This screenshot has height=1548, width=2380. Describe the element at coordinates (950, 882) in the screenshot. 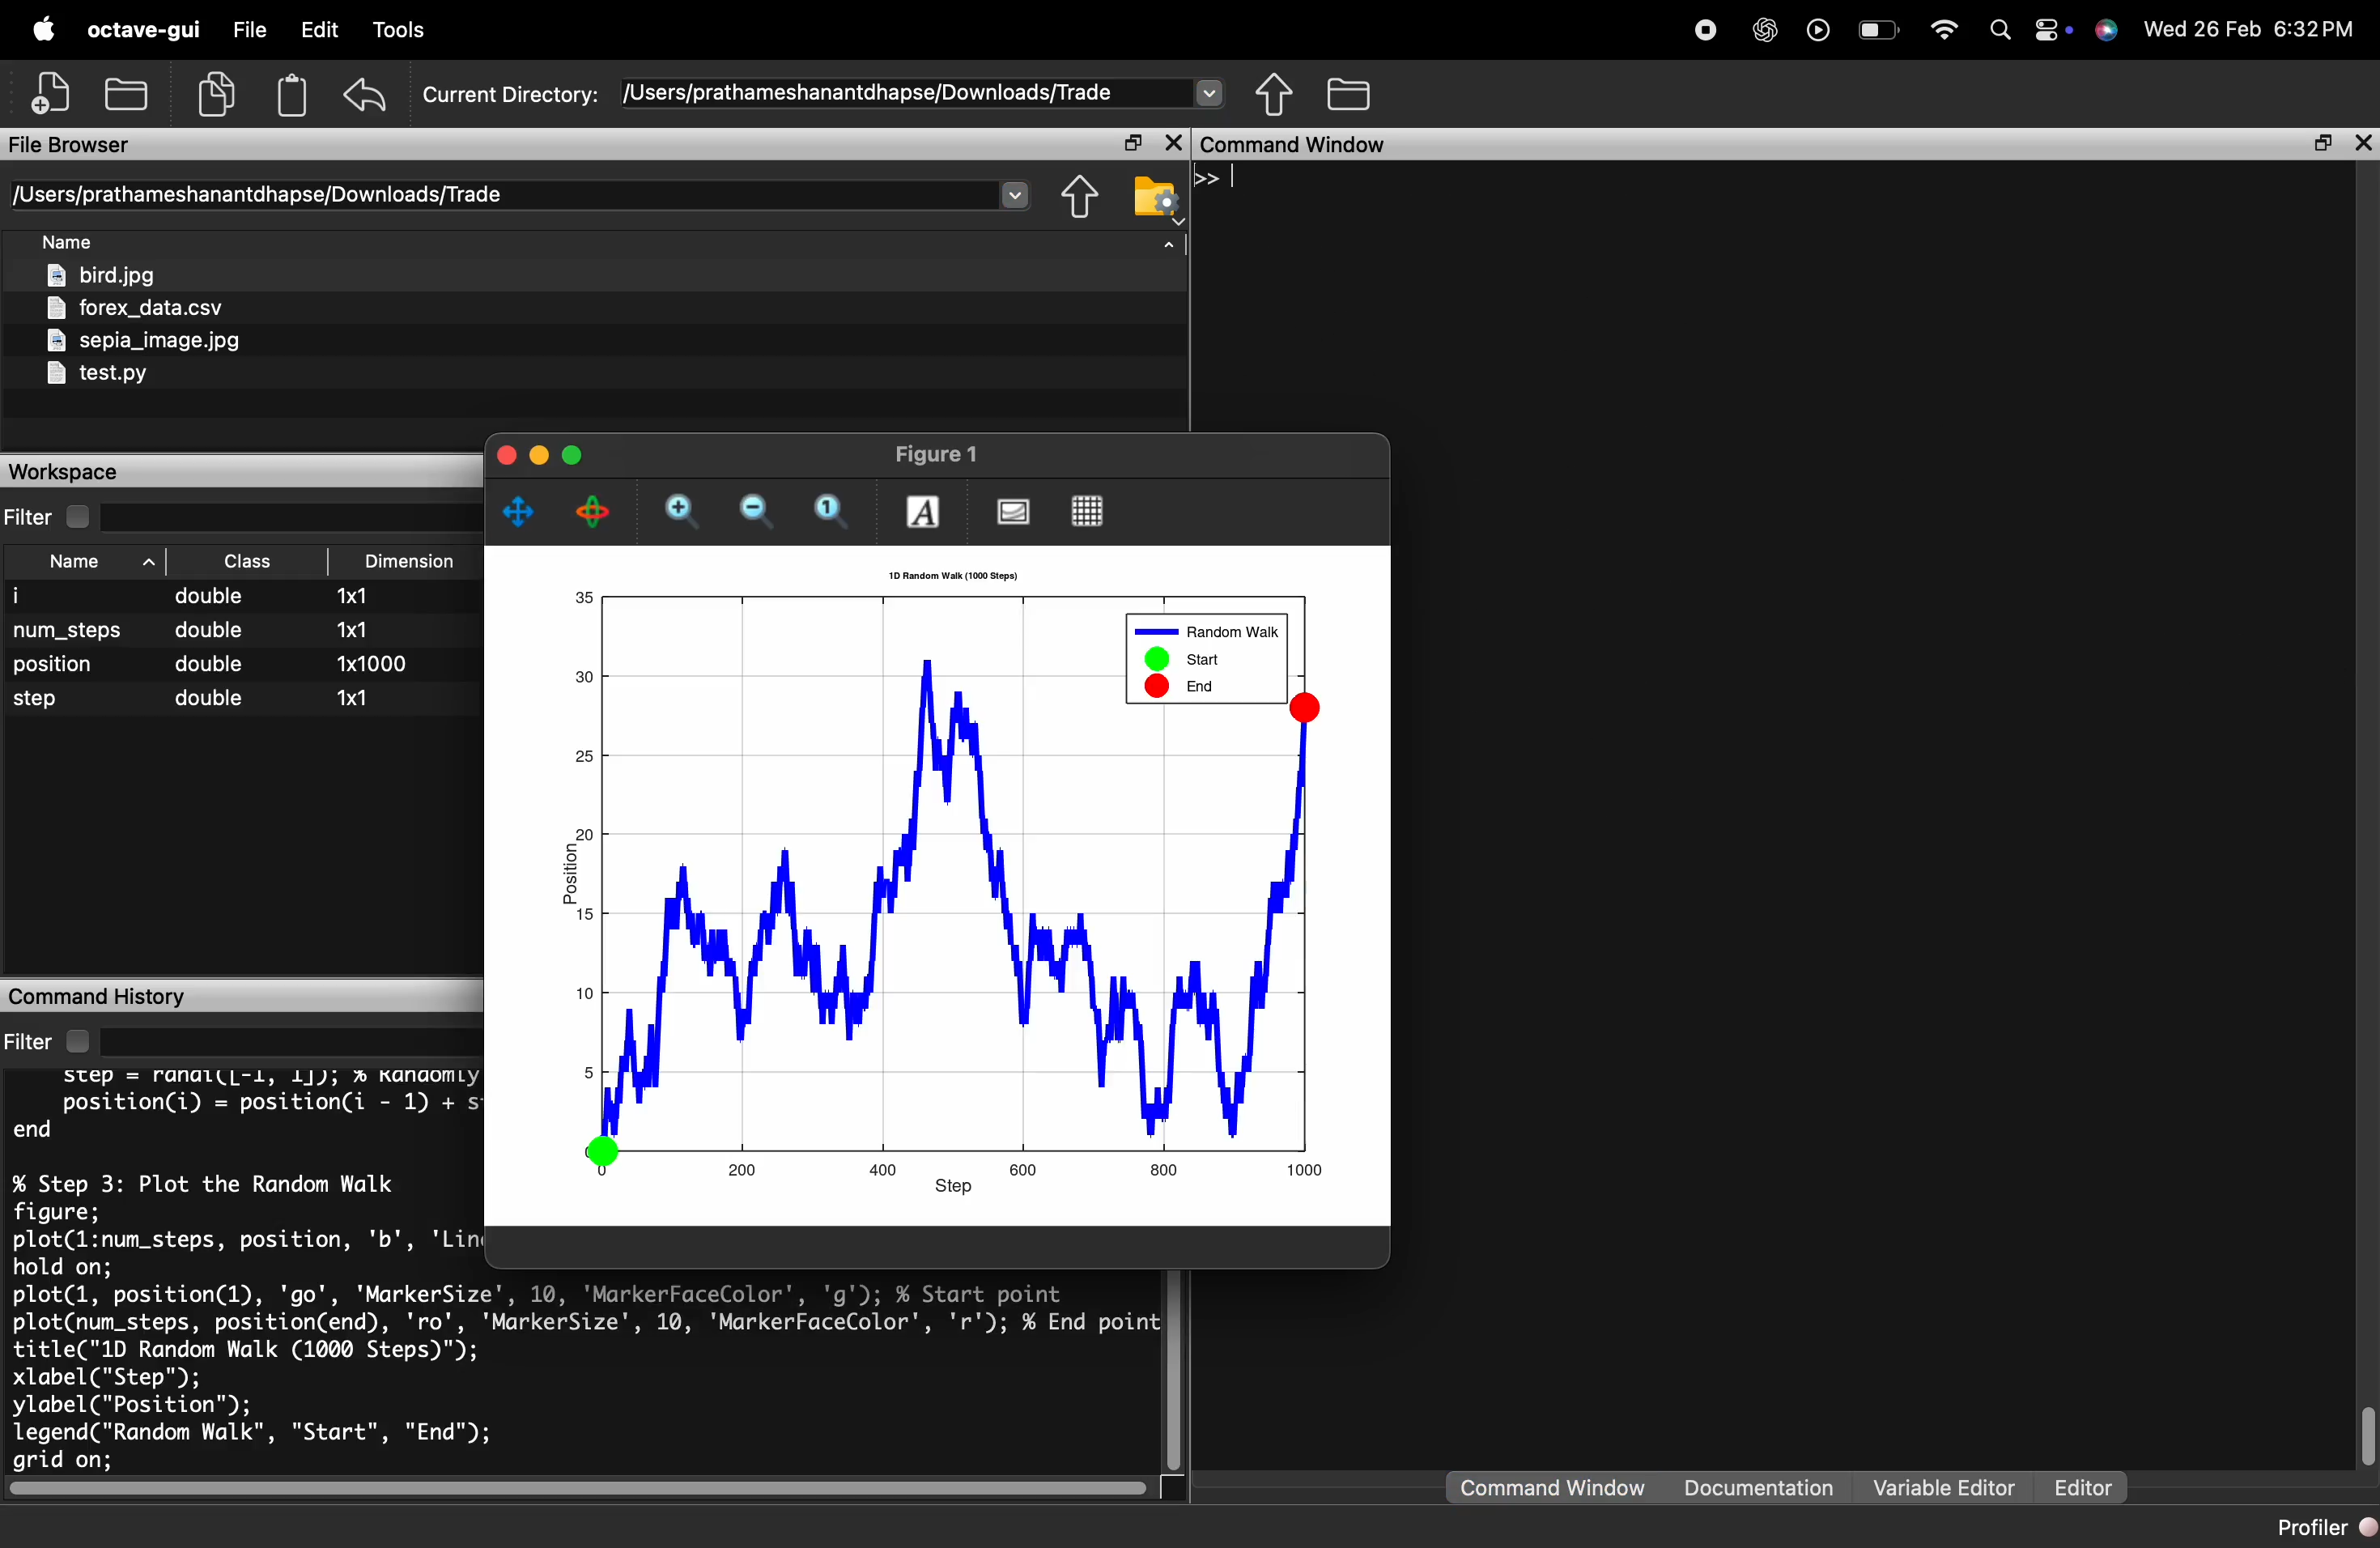

I see `graph chart` at that location.